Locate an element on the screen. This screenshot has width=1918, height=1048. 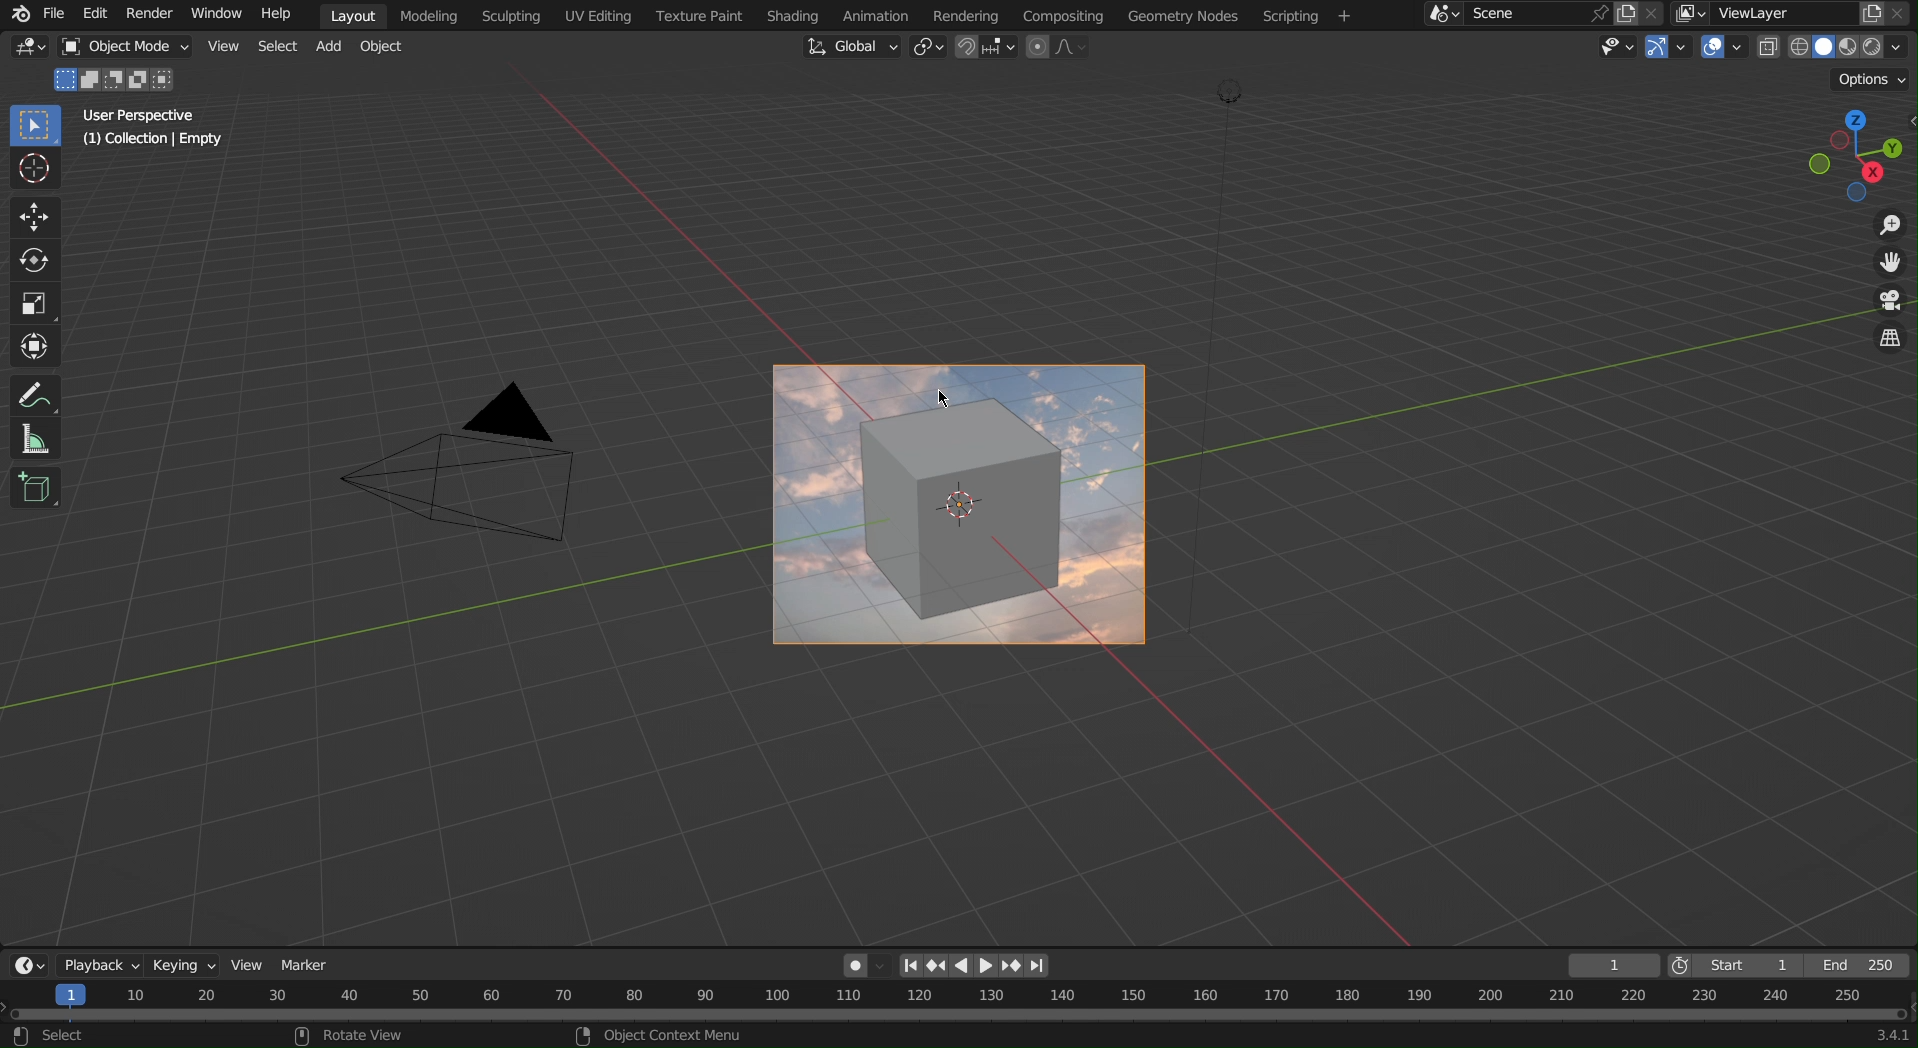
Window is located at coordinates (210, 15).